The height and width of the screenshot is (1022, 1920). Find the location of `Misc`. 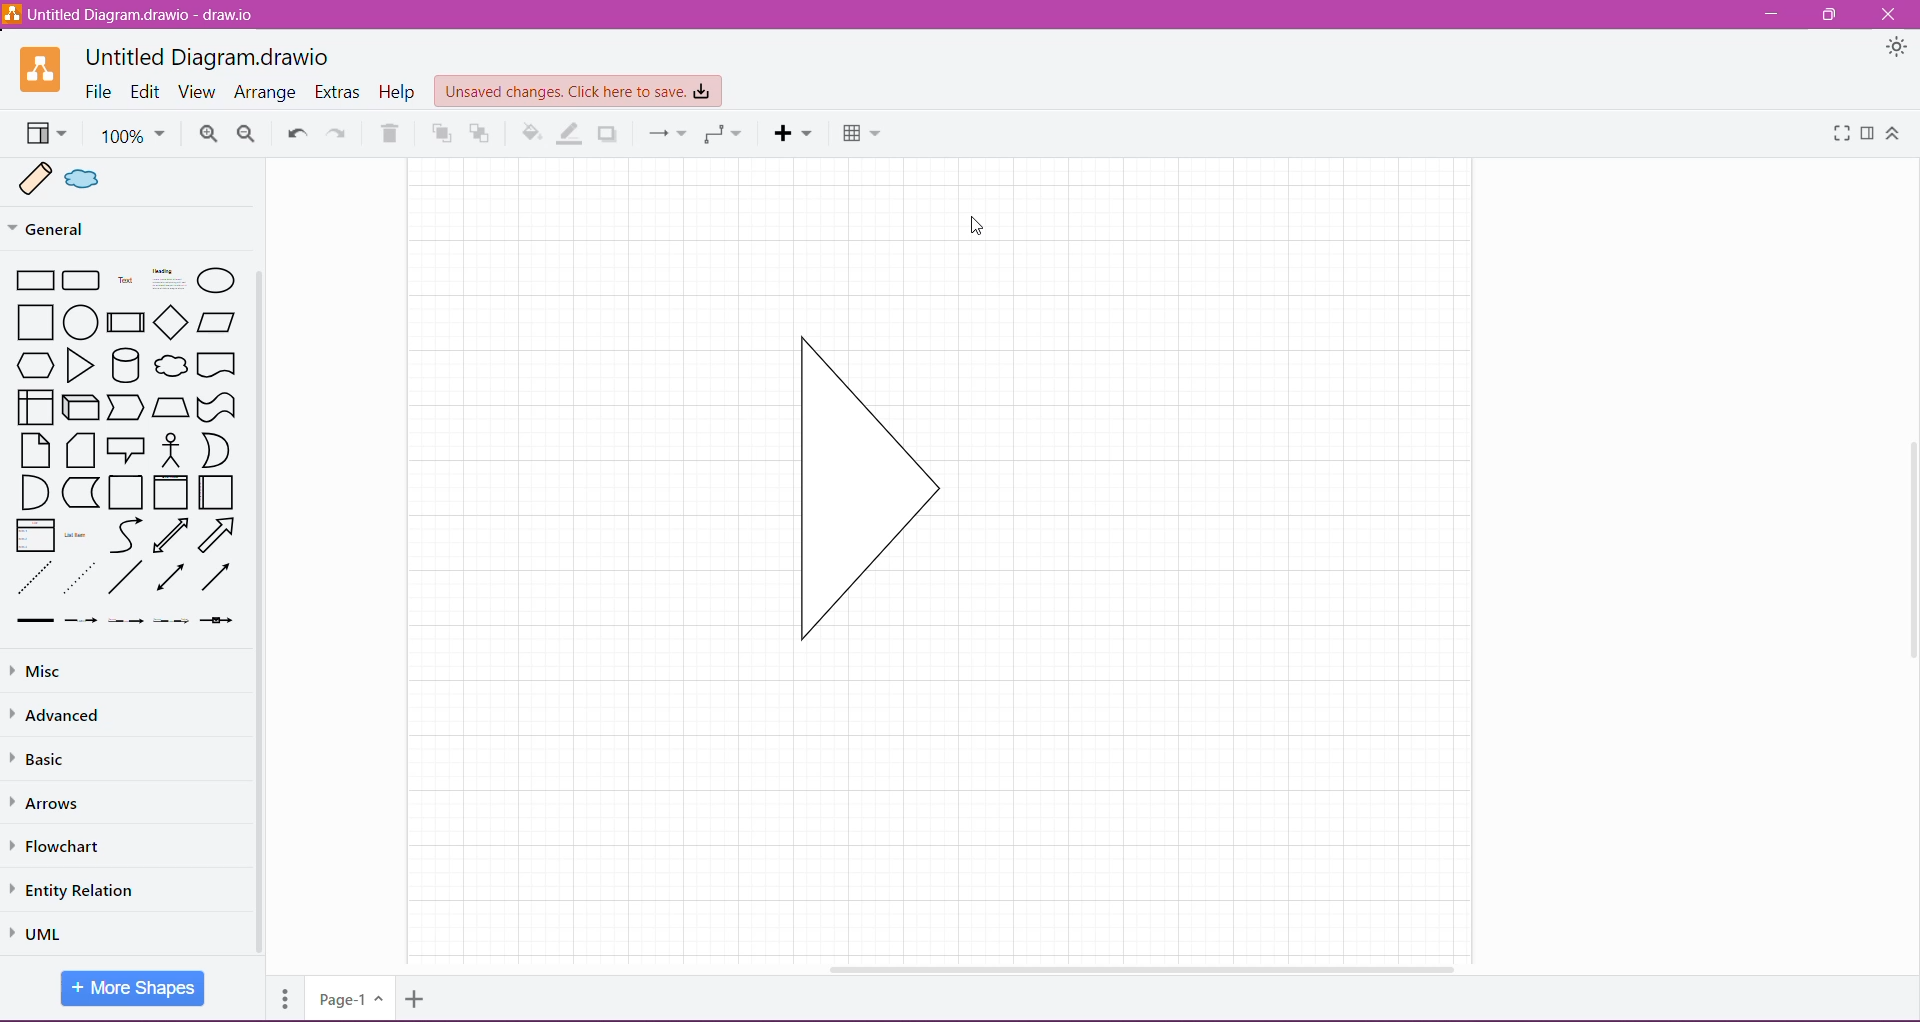

Misc is located at coordinates (90, 672).